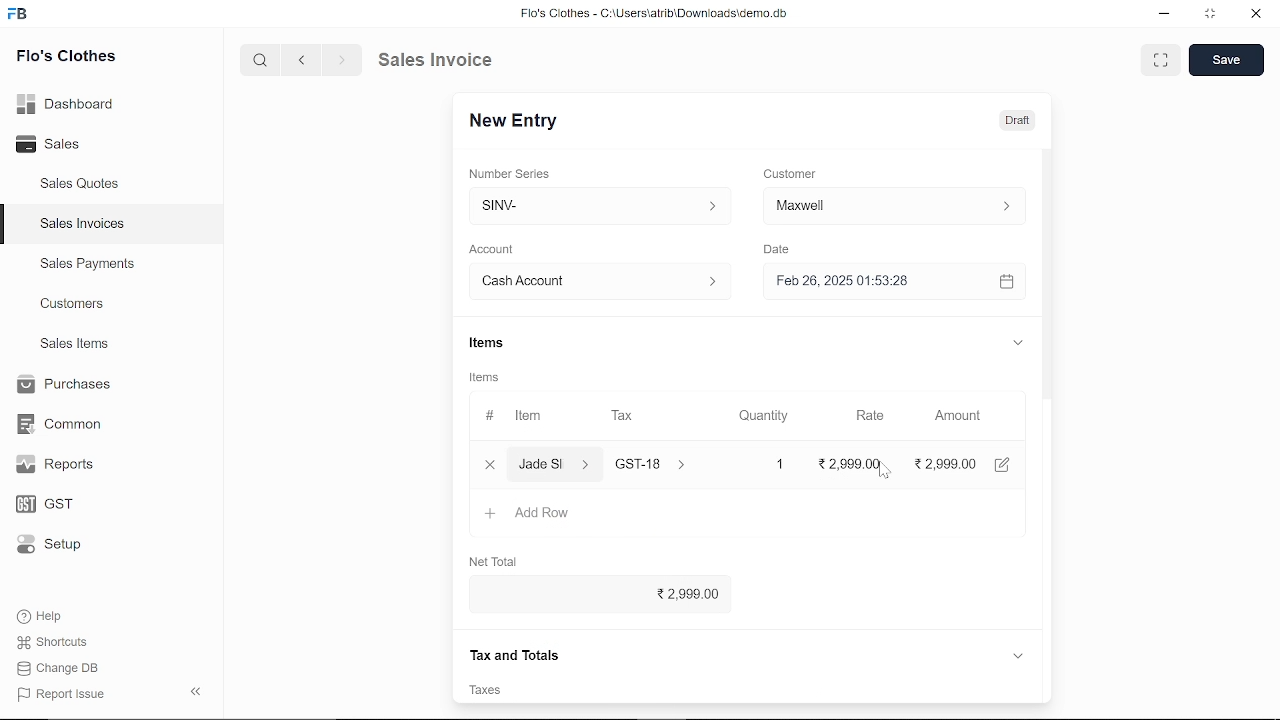 This screenshot has height=720, width=1280. Describe the element at coordinates (18, 16) in the screenshot. I see `frappe books` at that location.